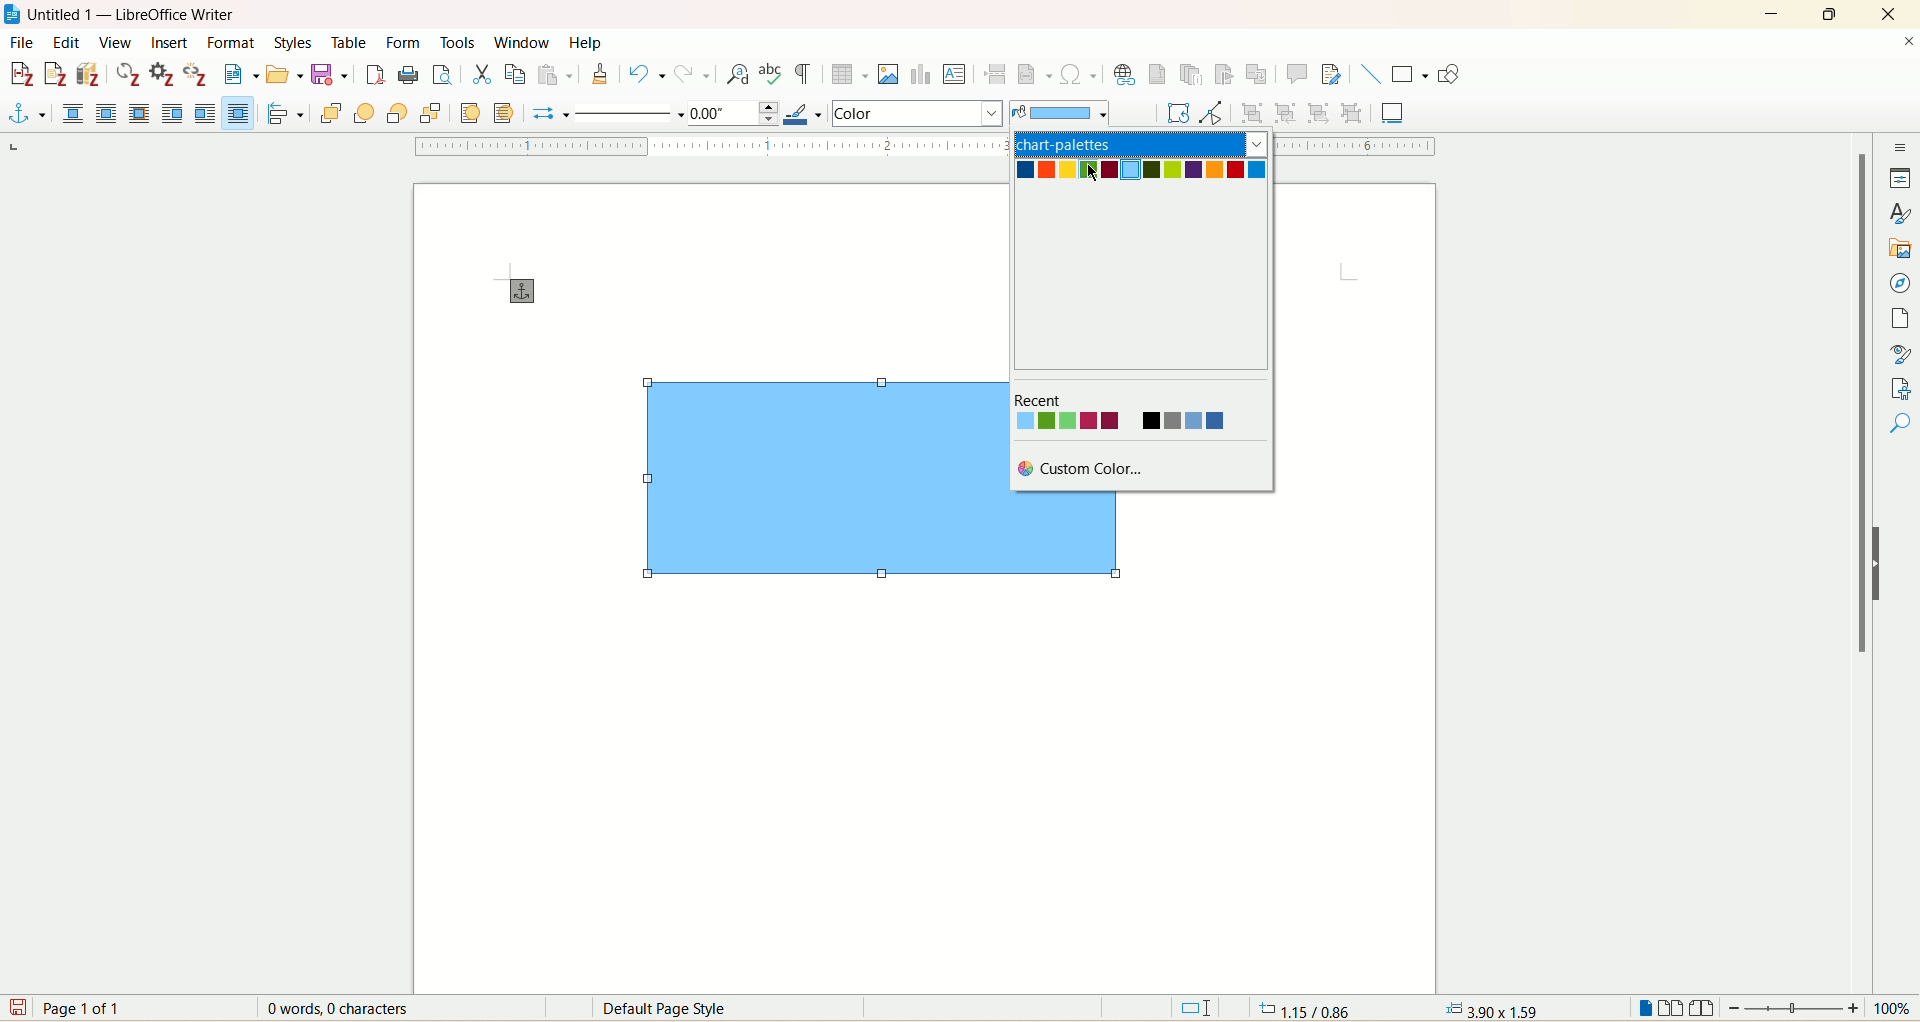 The height and width of the screenshot is (1022, 1920). What do you see at coordinates (17, 1007) in the screenshot?
I see `save` at bounding box center [17, 1007].